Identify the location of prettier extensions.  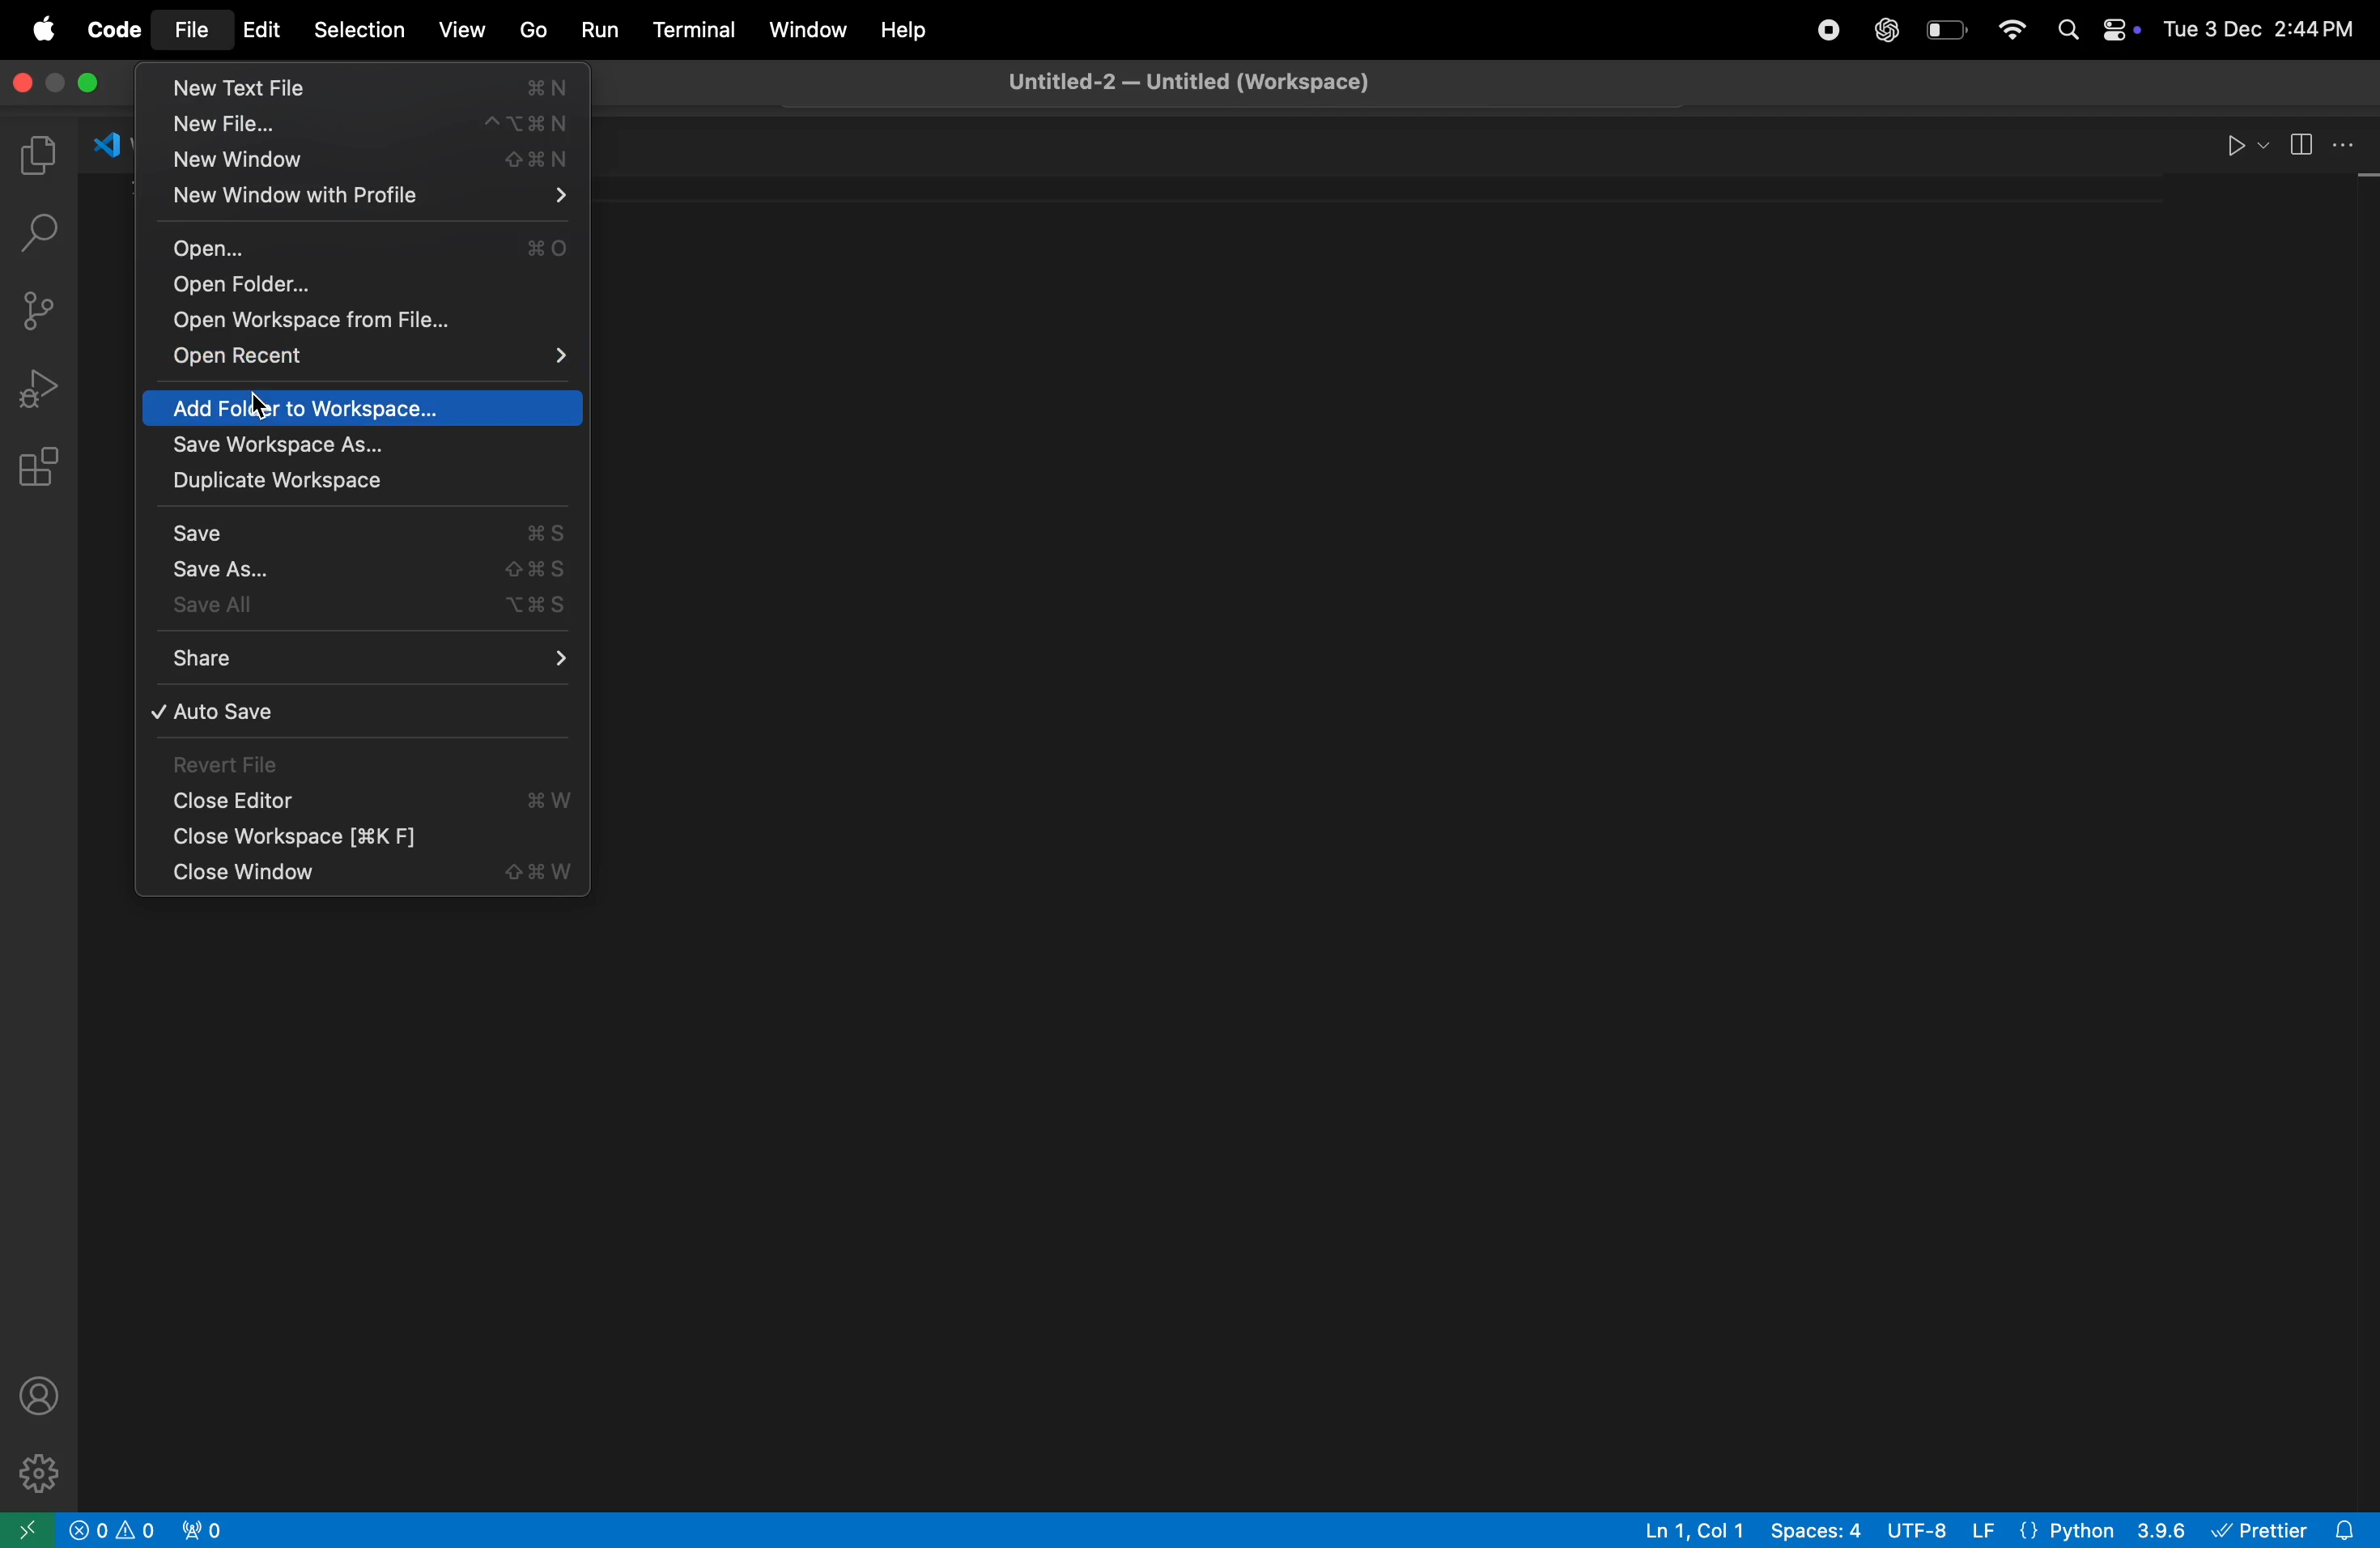
(2292, 1529).